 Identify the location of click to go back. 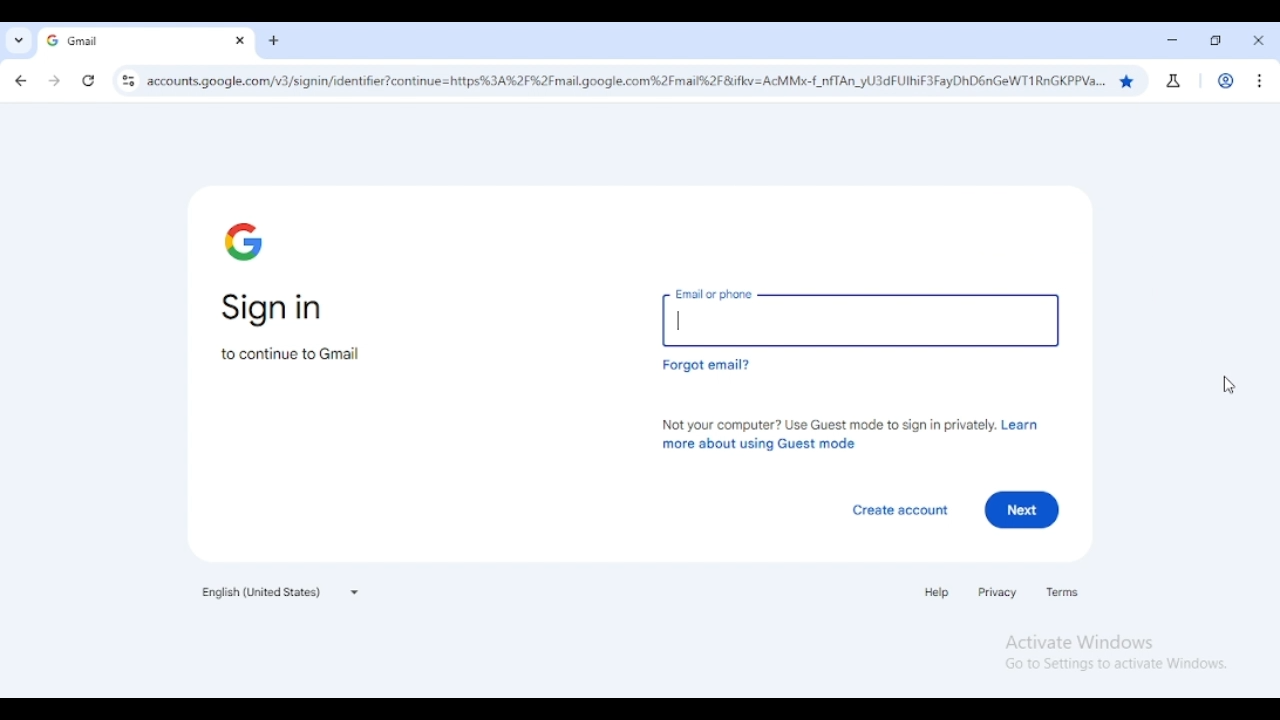
(22, 82).